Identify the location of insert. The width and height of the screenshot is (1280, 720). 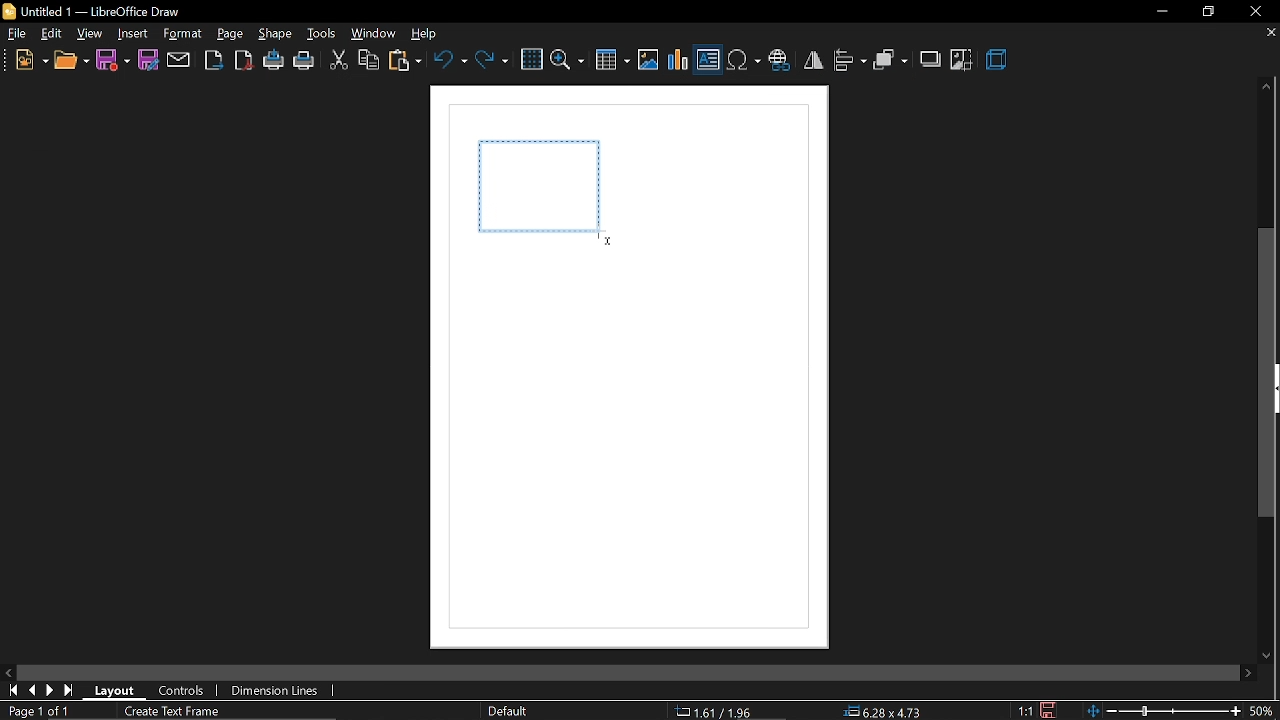
(133, 35).